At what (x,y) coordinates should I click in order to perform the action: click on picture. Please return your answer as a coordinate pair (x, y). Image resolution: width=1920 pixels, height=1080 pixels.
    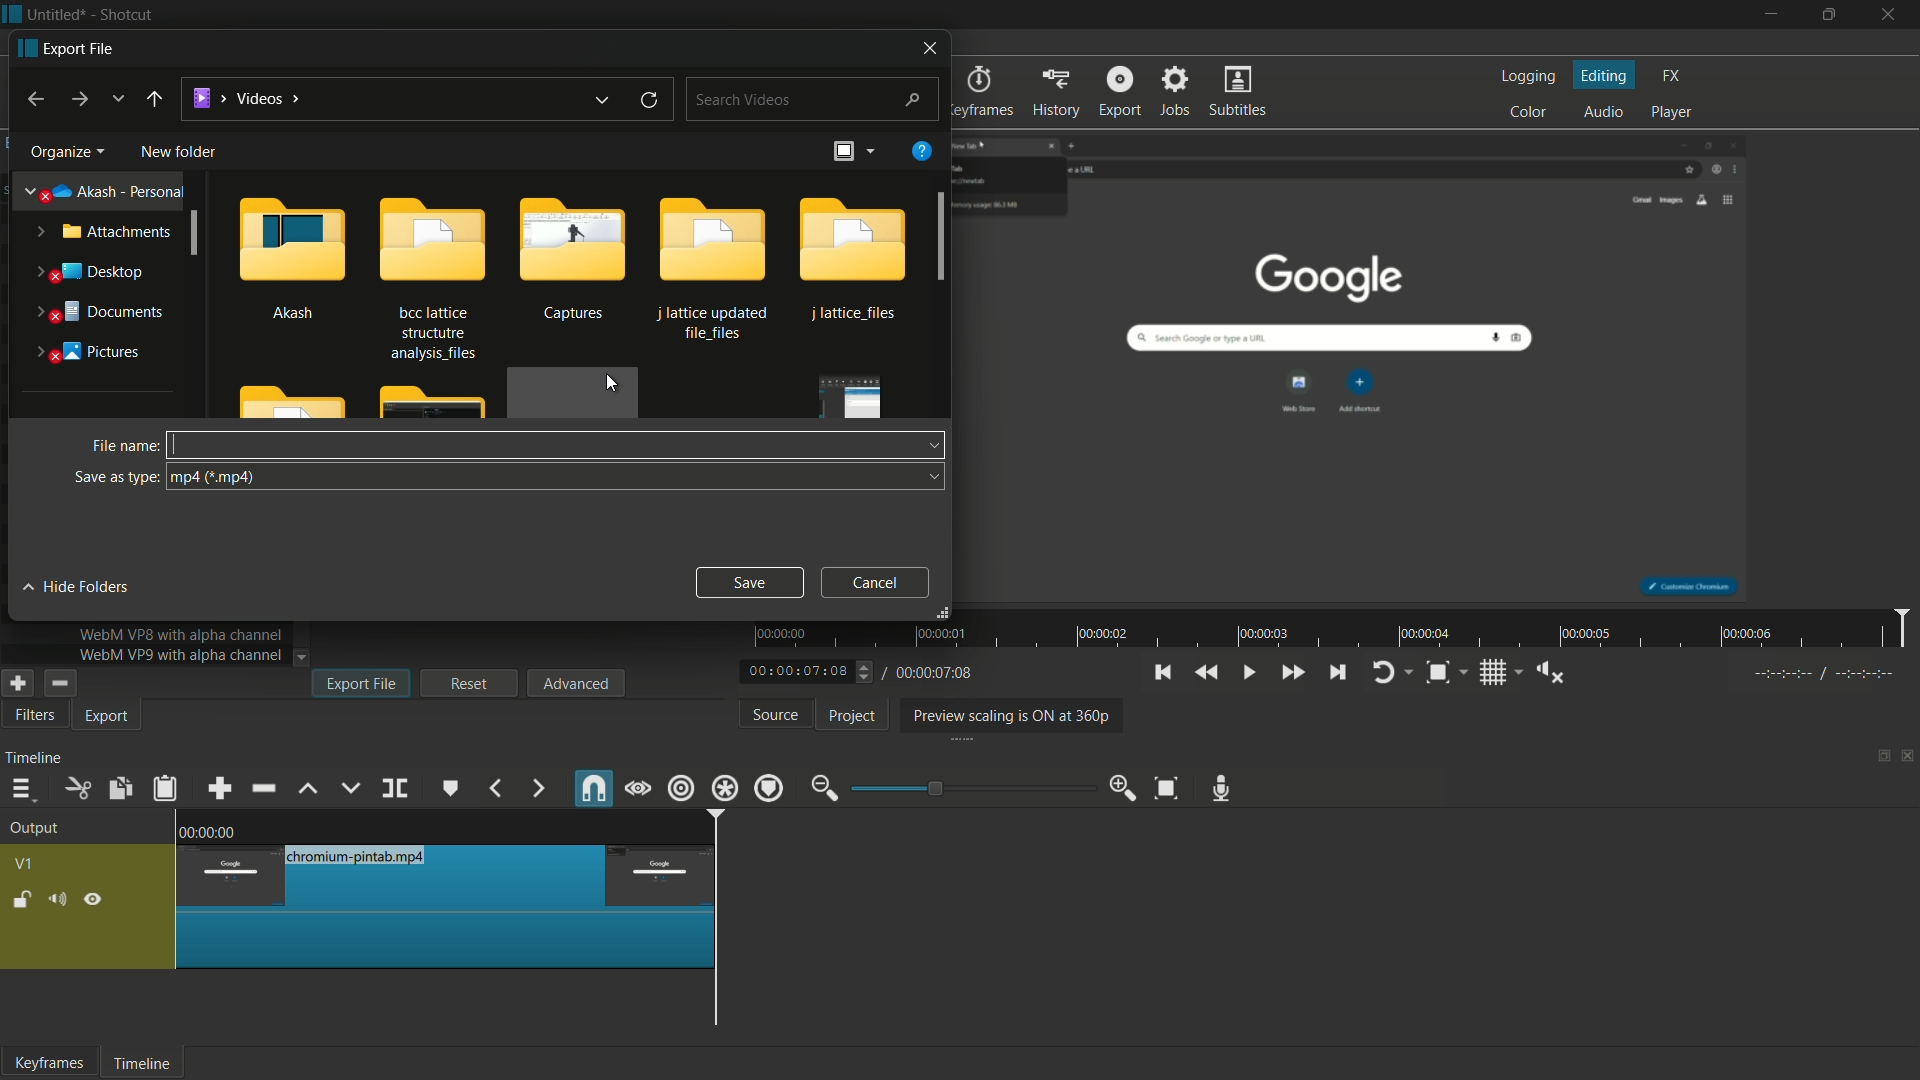
    Looking at the image, I should click on (87, 353).